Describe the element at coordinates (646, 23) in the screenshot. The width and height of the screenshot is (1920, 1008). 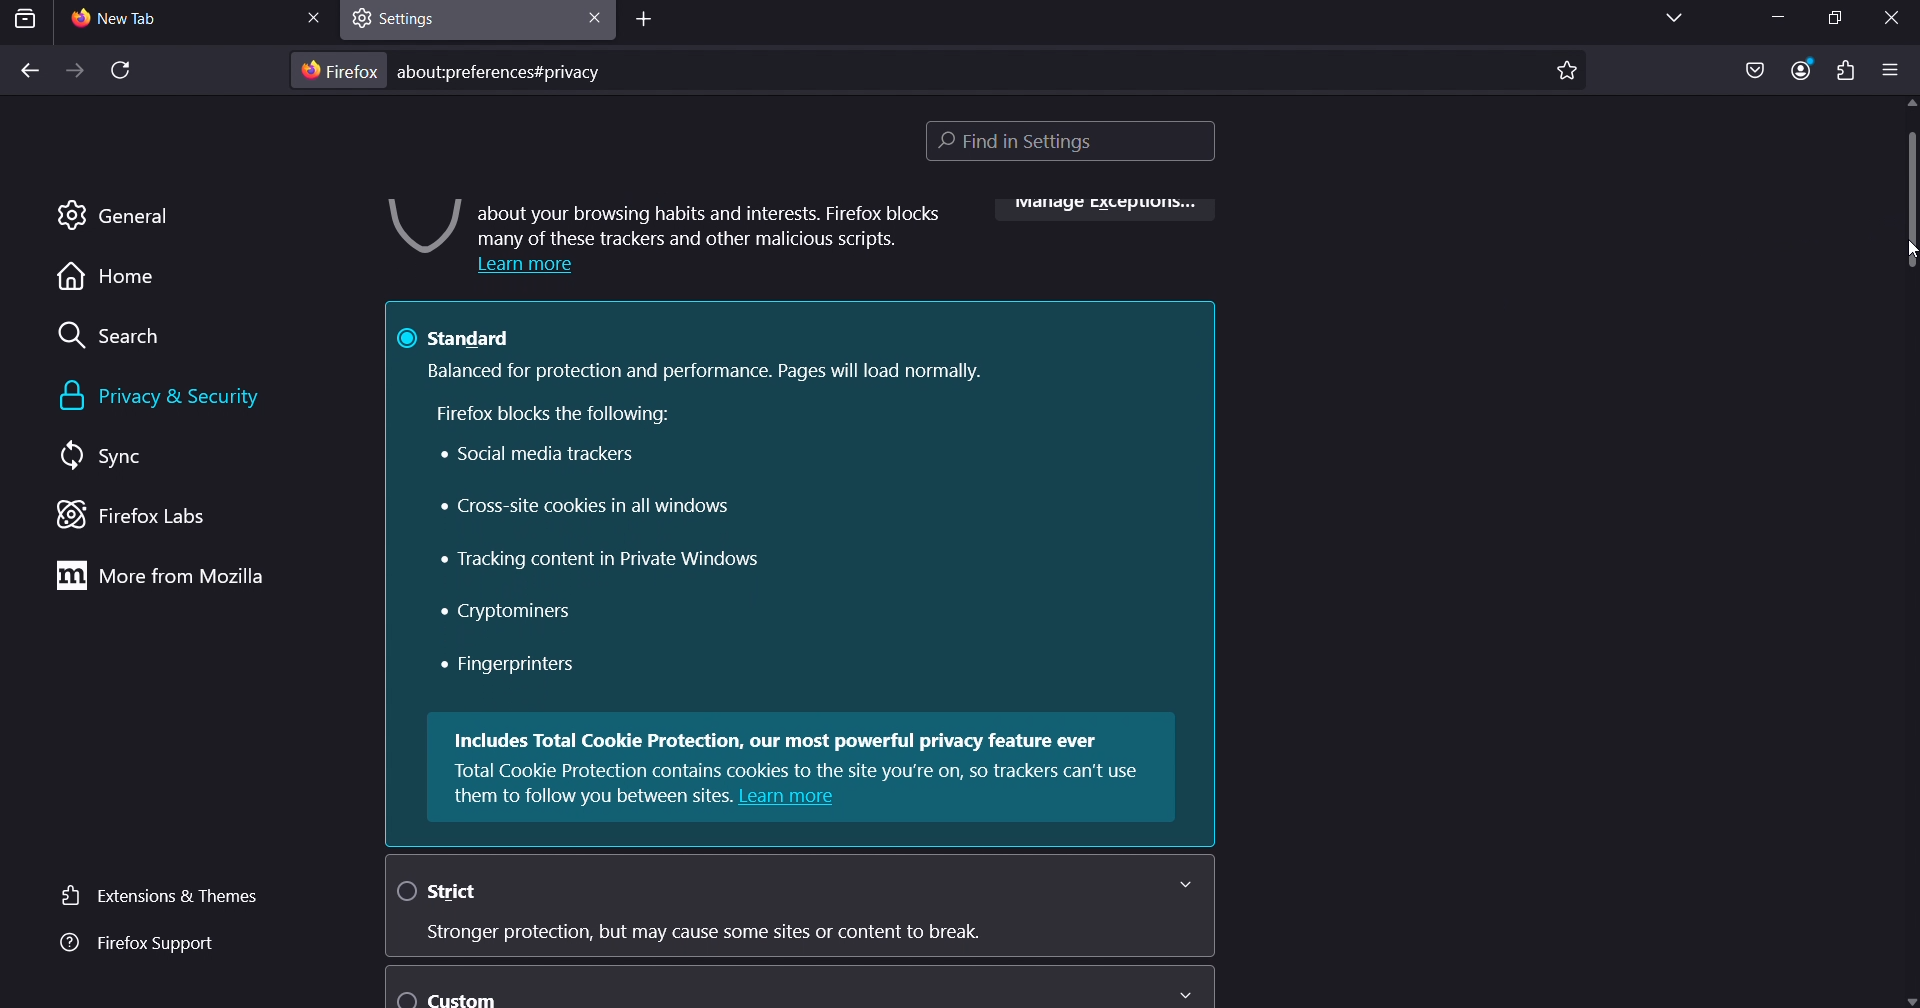
I see `add tab` at that location.